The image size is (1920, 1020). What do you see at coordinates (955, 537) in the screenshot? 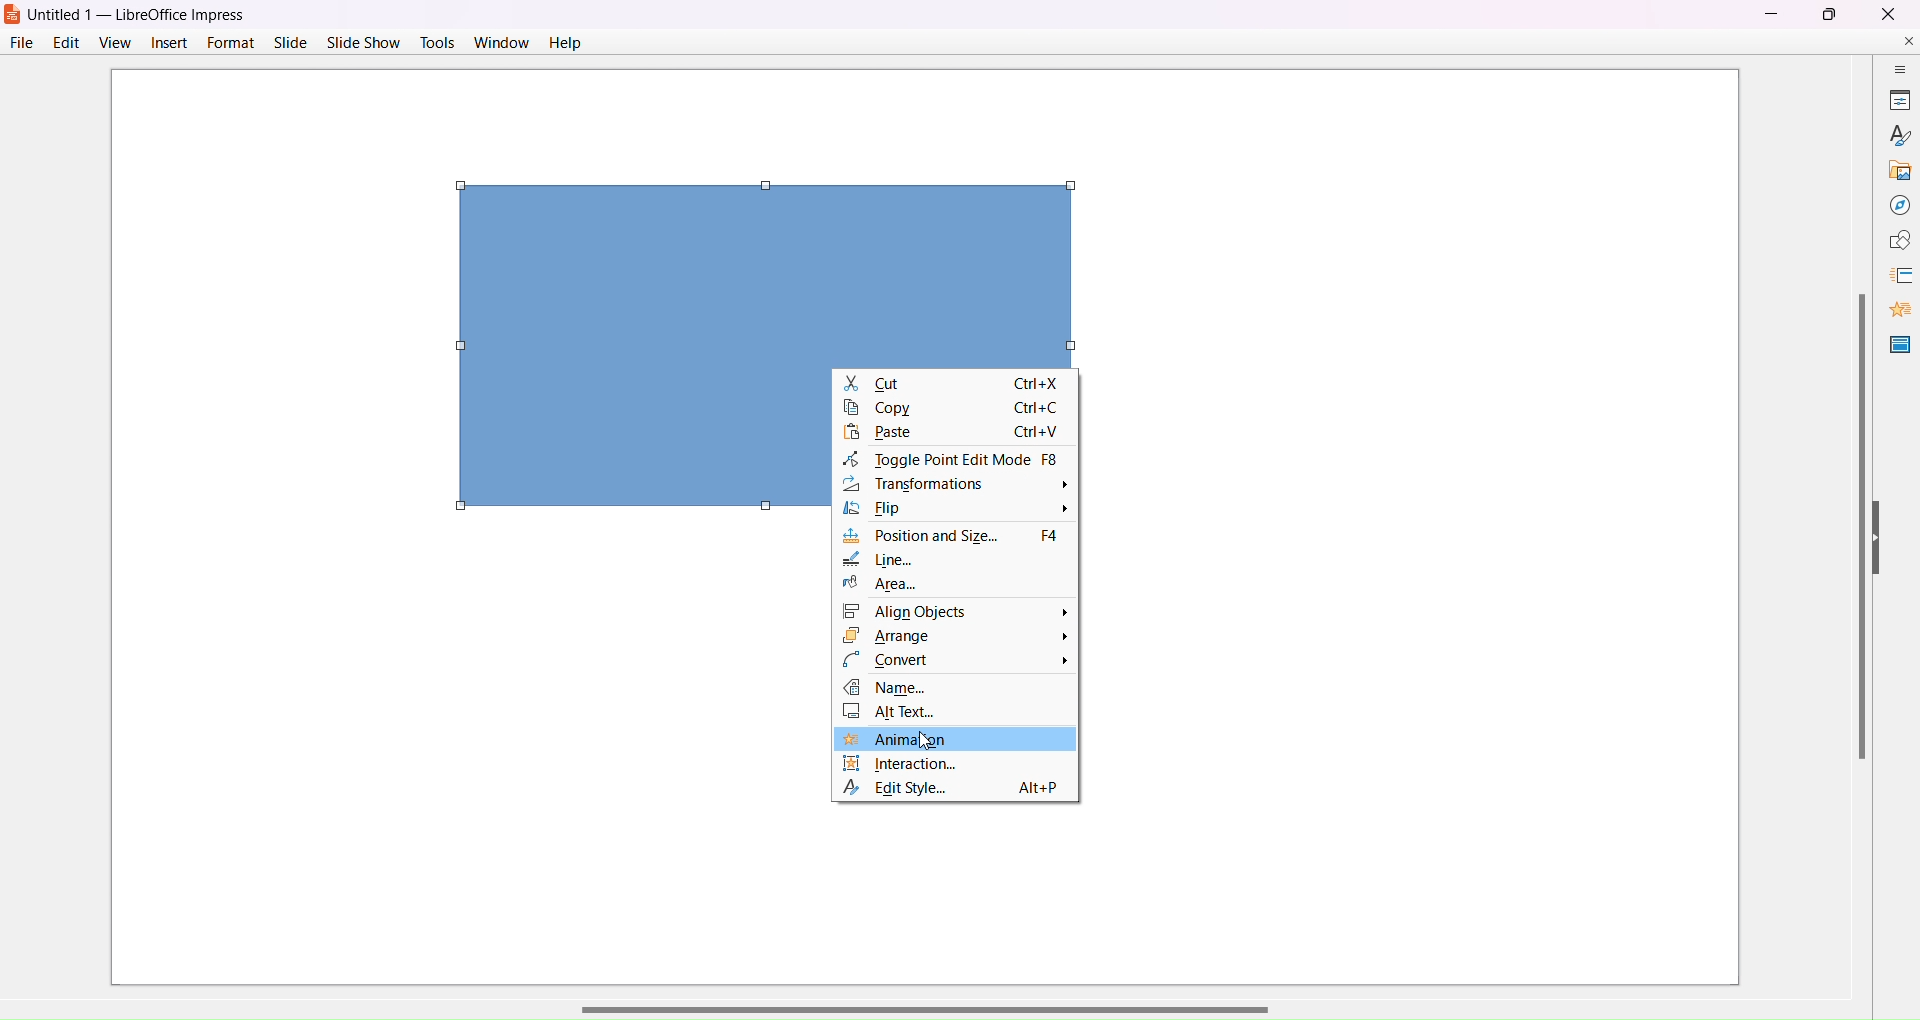
I see `Position and Size` at bounding box center [955, 537].